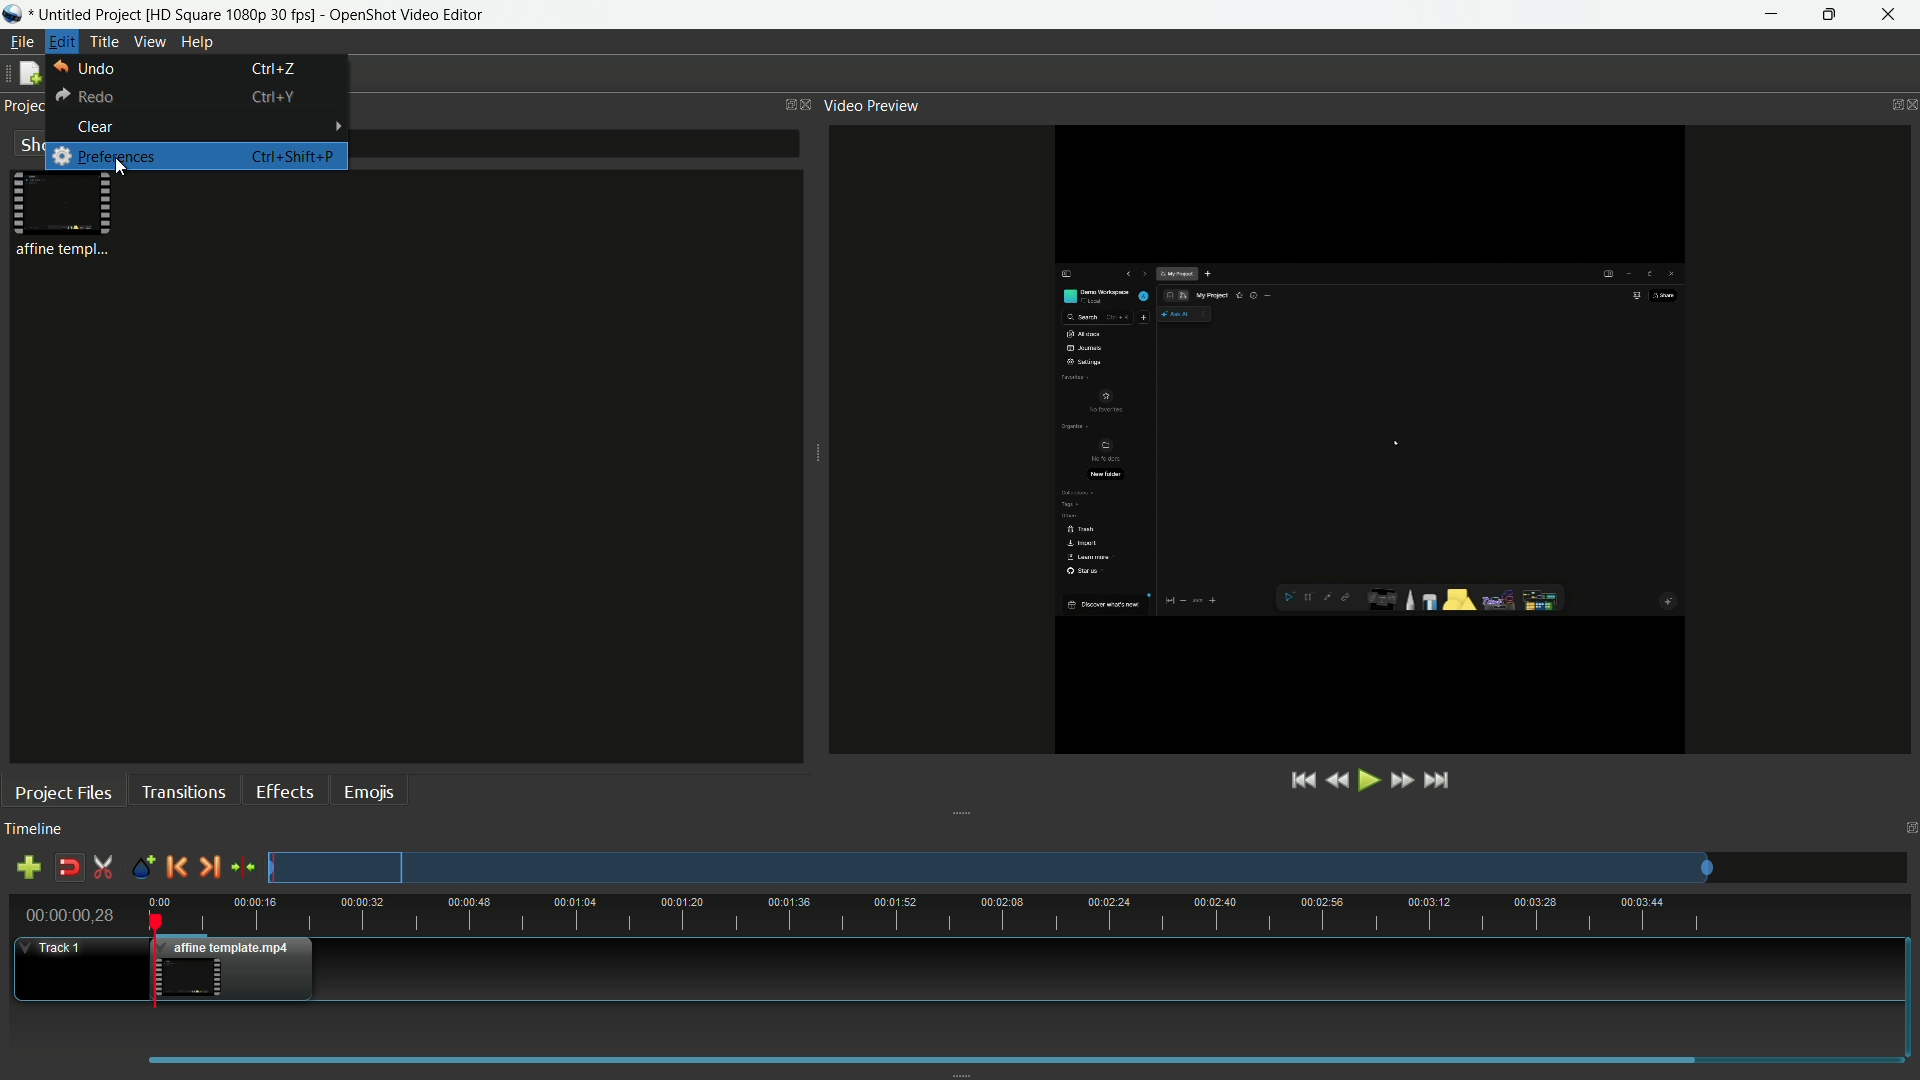  Describe the element at coordinates (1892, 15) in the screenshot. I see `close app` at that location.